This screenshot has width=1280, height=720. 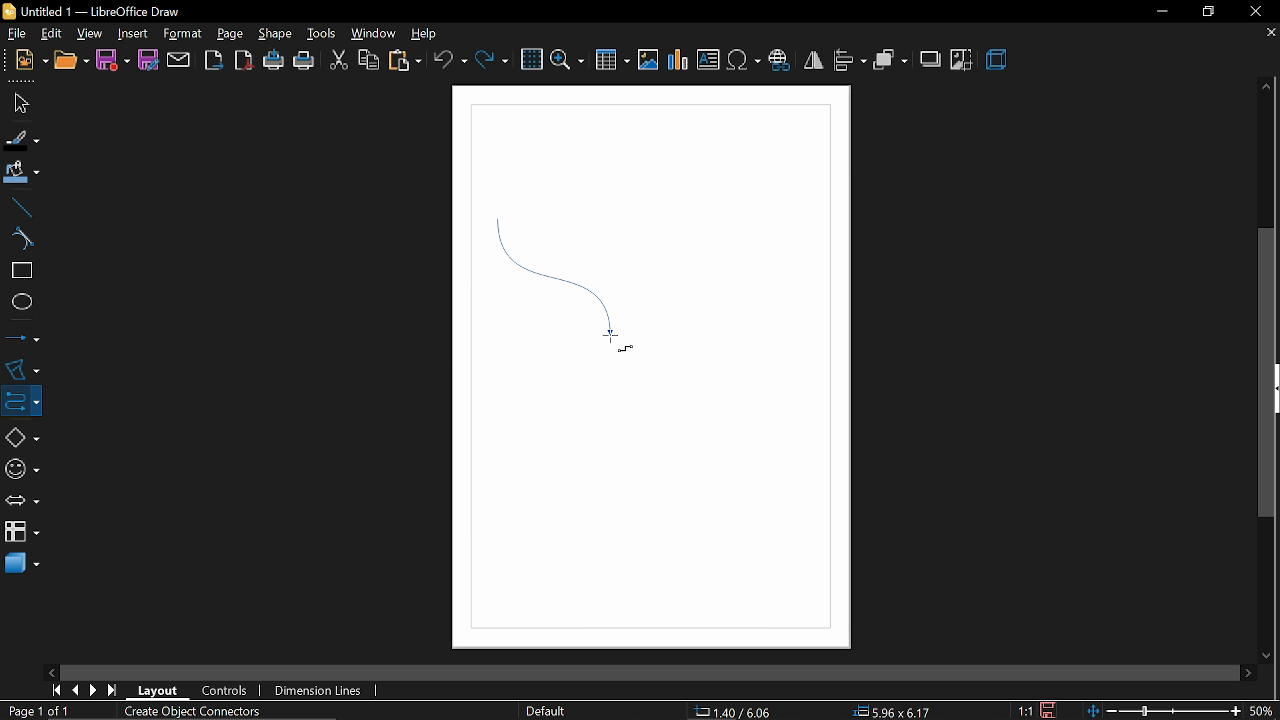 I want to click on tools, so click(x=319, y=33).